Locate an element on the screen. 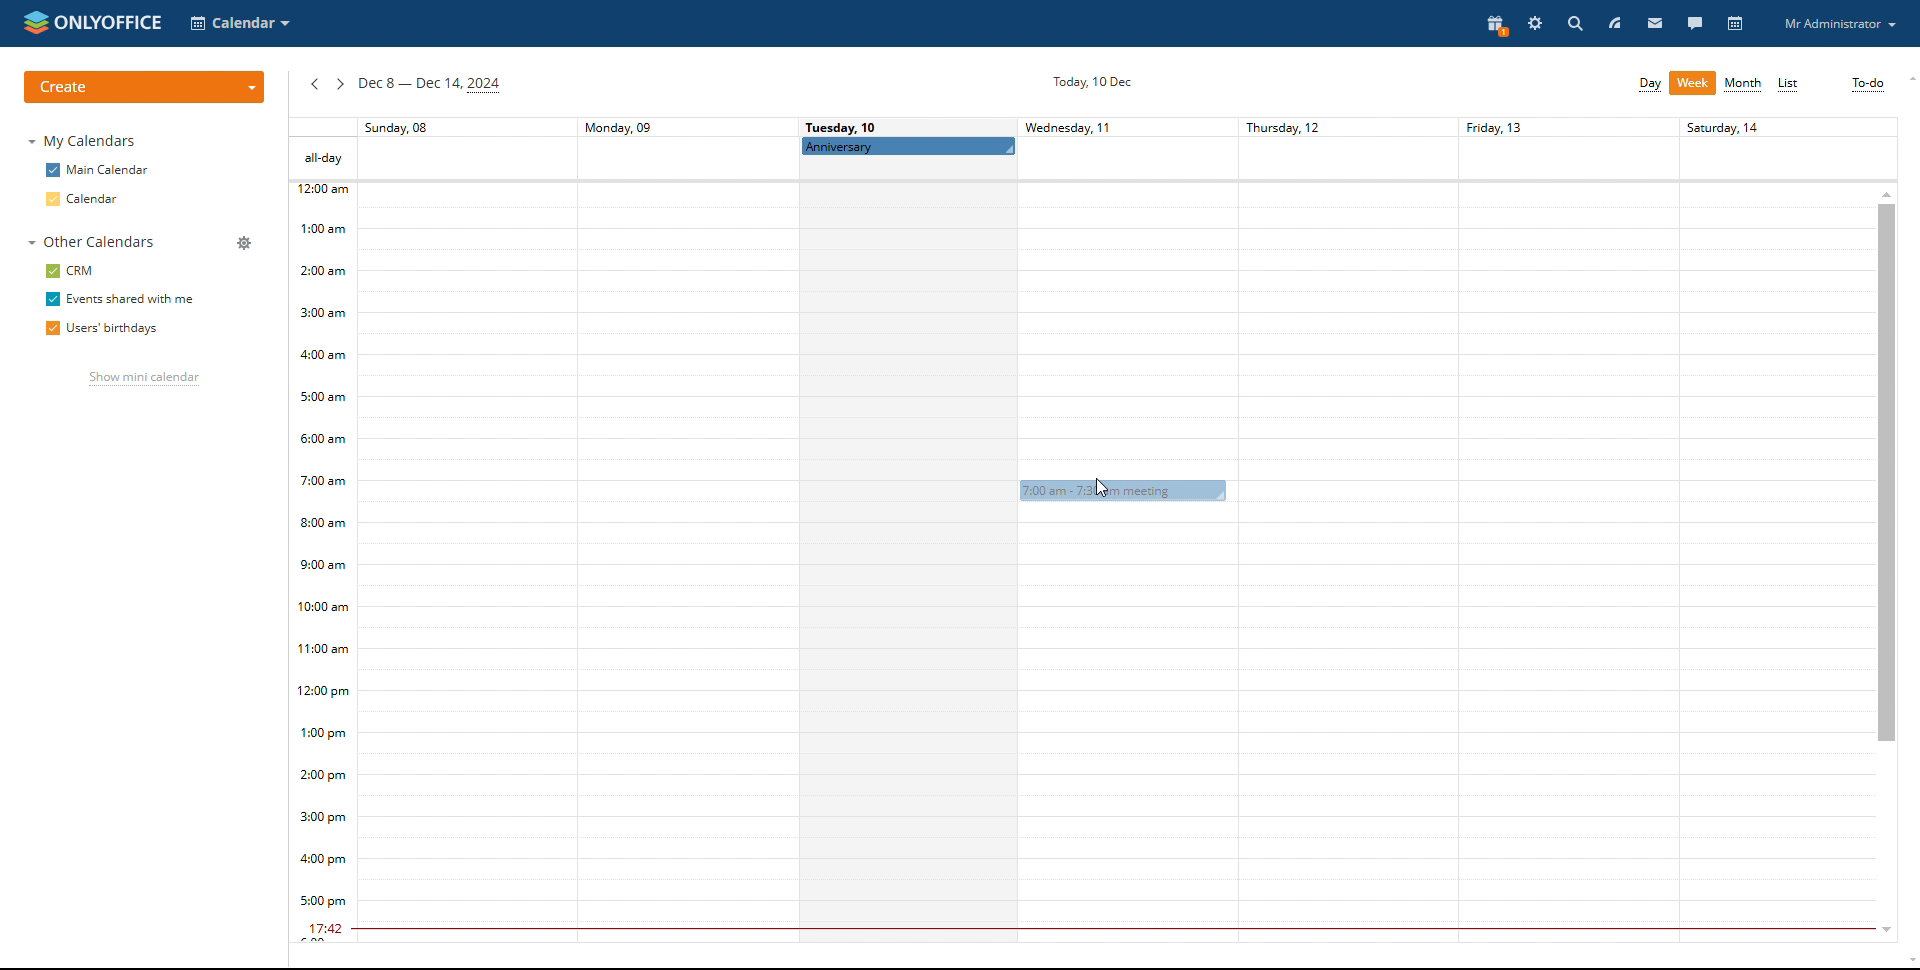 The width and height of the screenshot is (1920, 970). next week is located at coordinates (340, 85).